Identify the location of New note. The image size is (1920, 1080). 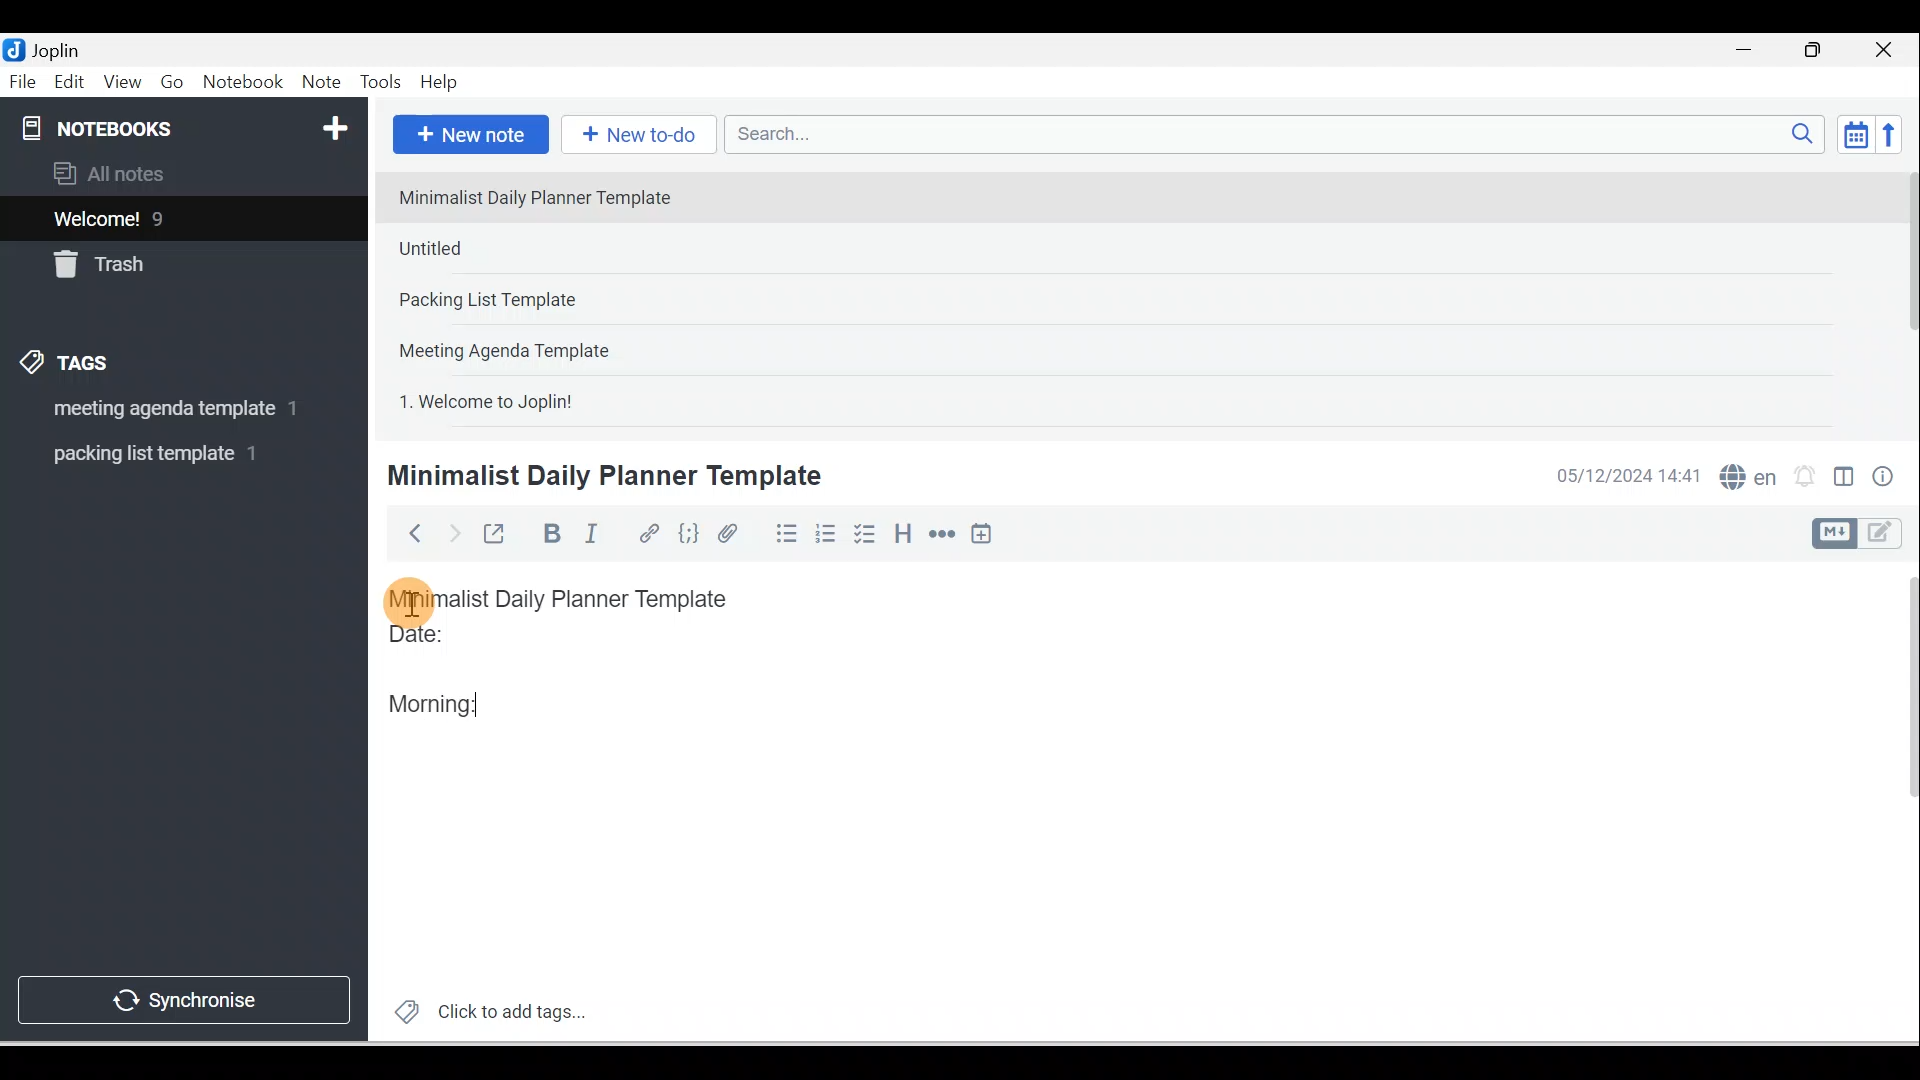
(467, 136).